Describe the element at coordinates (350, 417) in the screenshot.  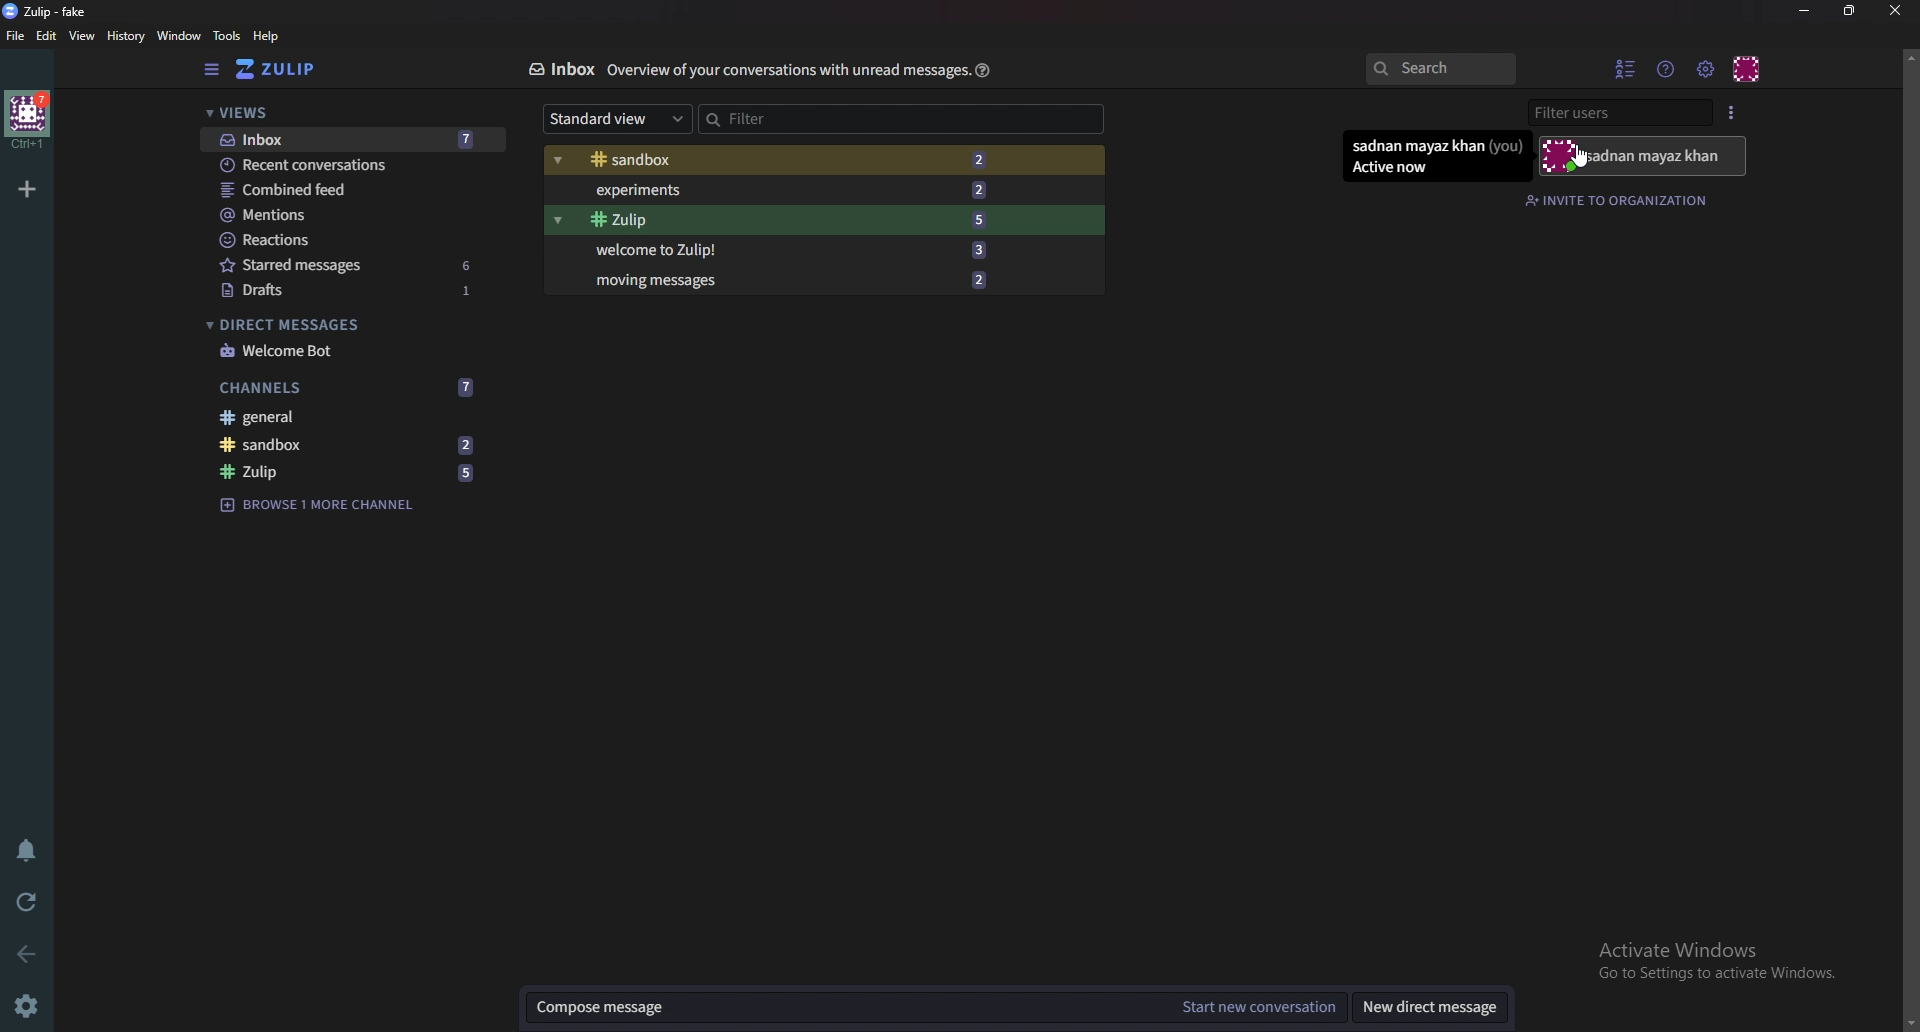
I see `General` at that location.